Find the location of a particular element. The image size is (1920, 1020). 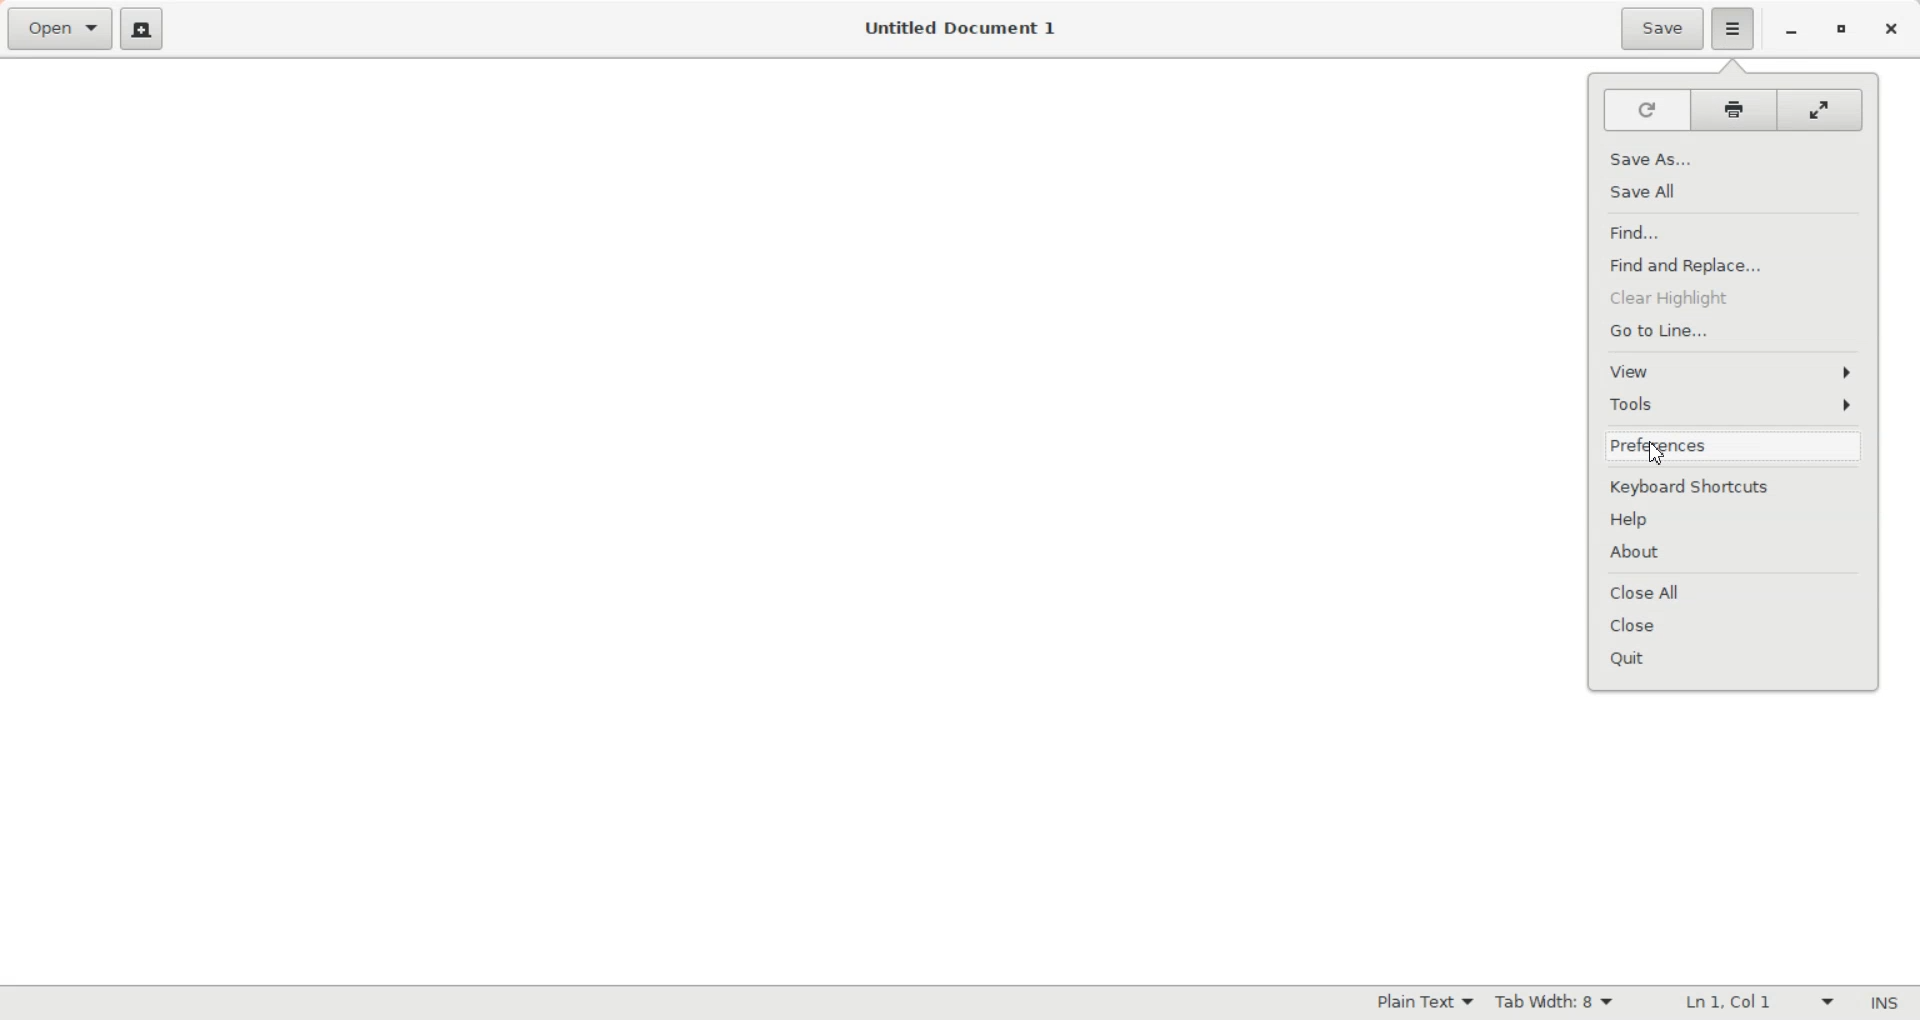

Help is located at coordinates (1736, 520).